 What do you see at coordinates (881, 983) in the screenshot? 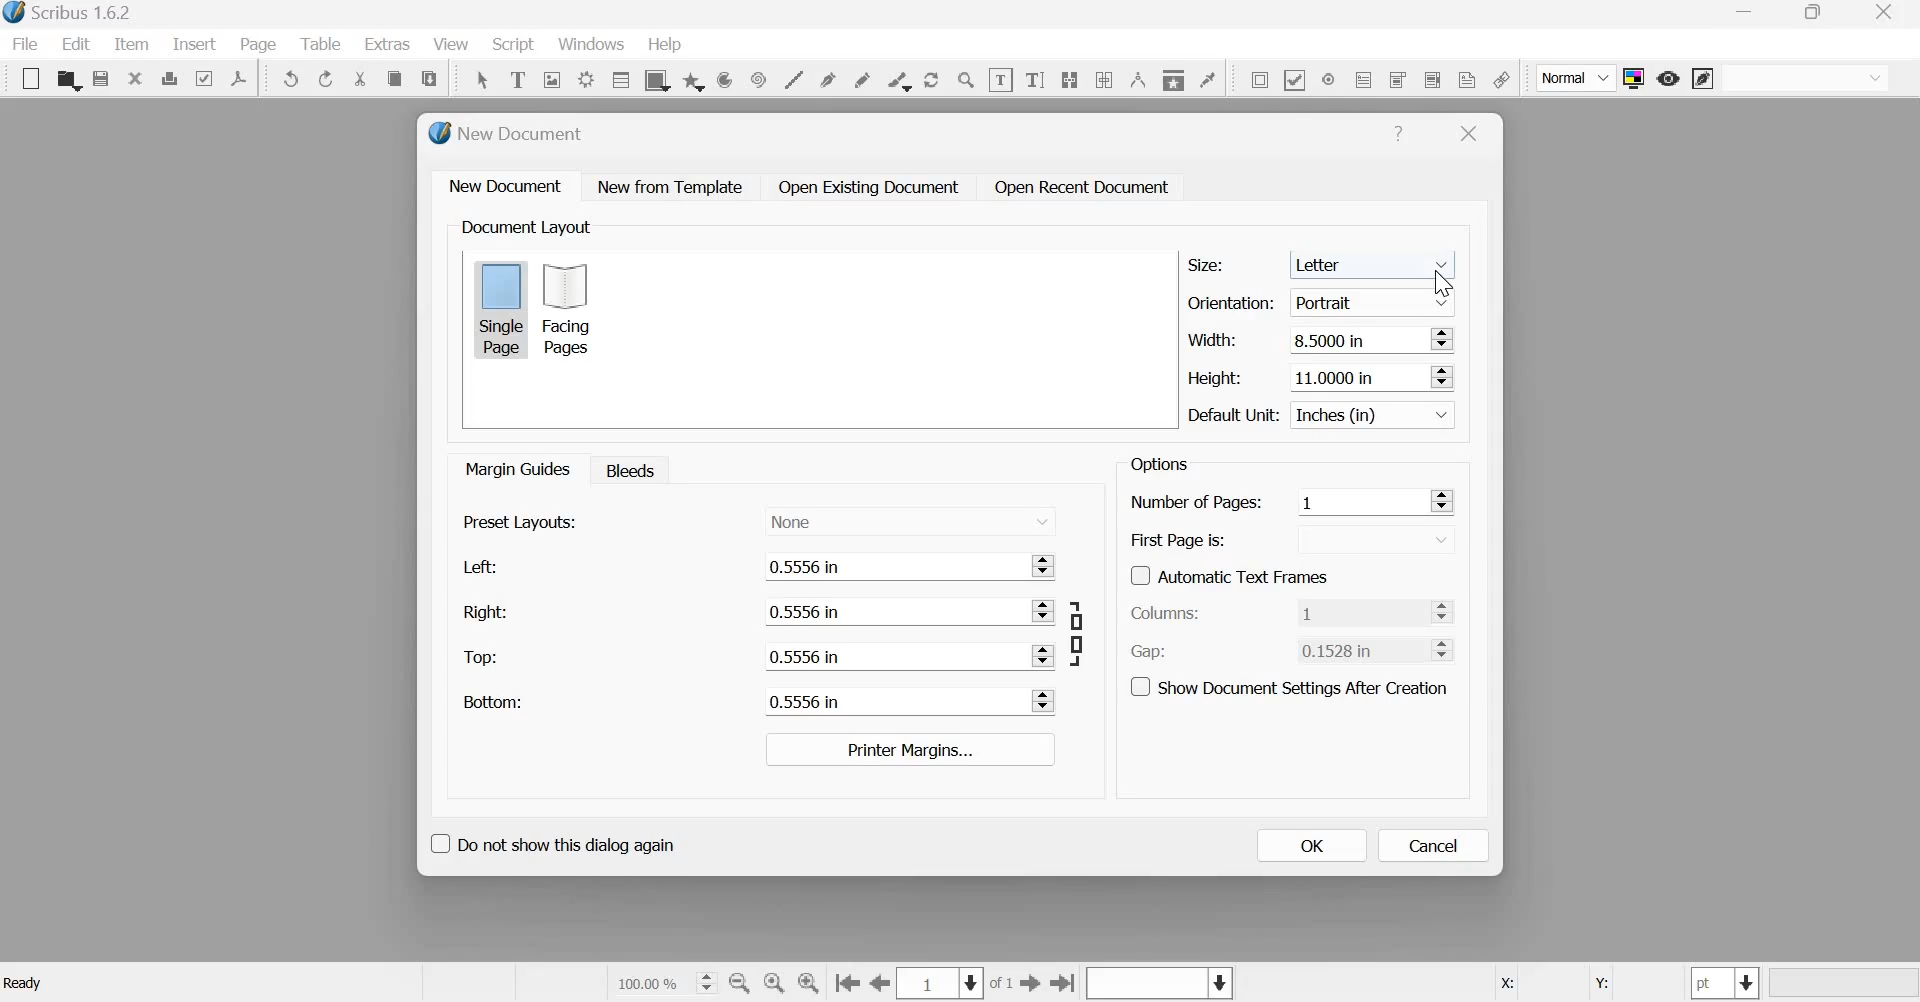
I see `go to the previous page` at bounding box center [881, 983].